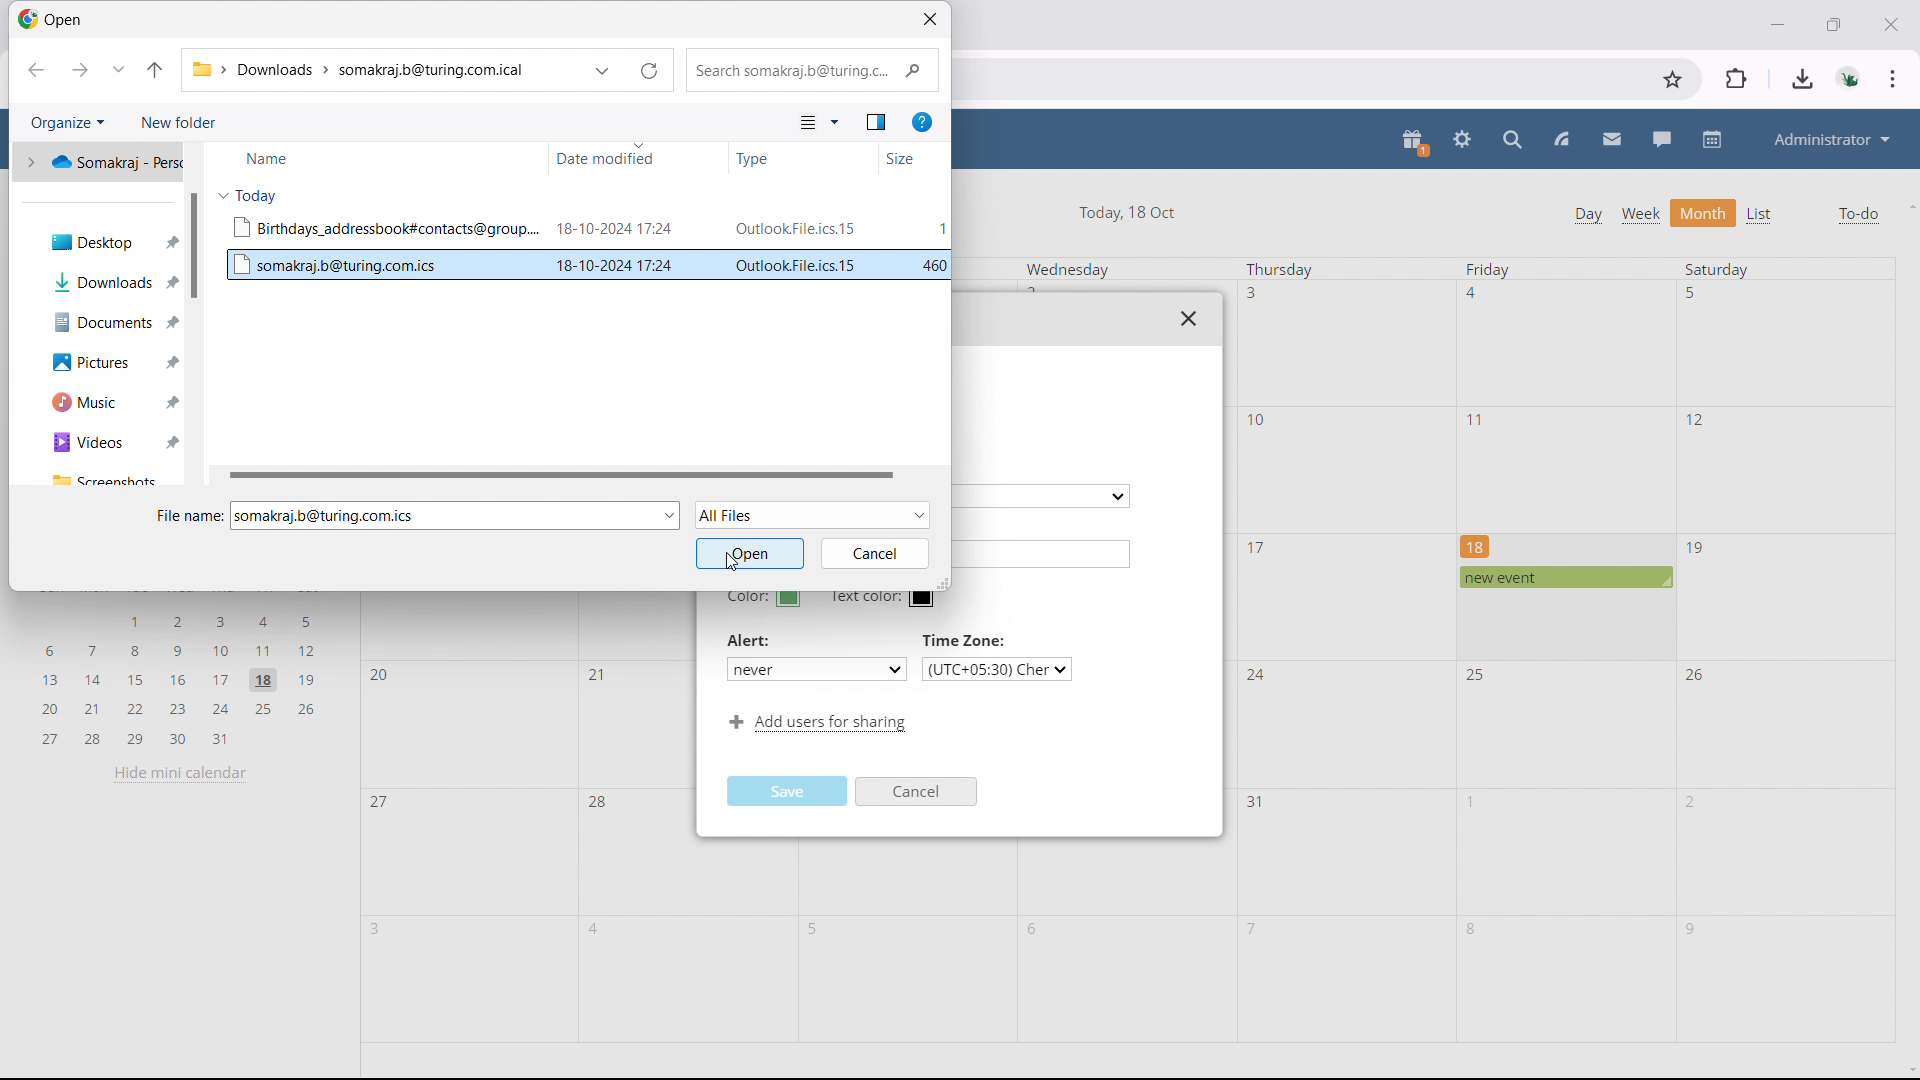 The image size is (1920, 1080). I want to click on 7, so click(1253, 927).